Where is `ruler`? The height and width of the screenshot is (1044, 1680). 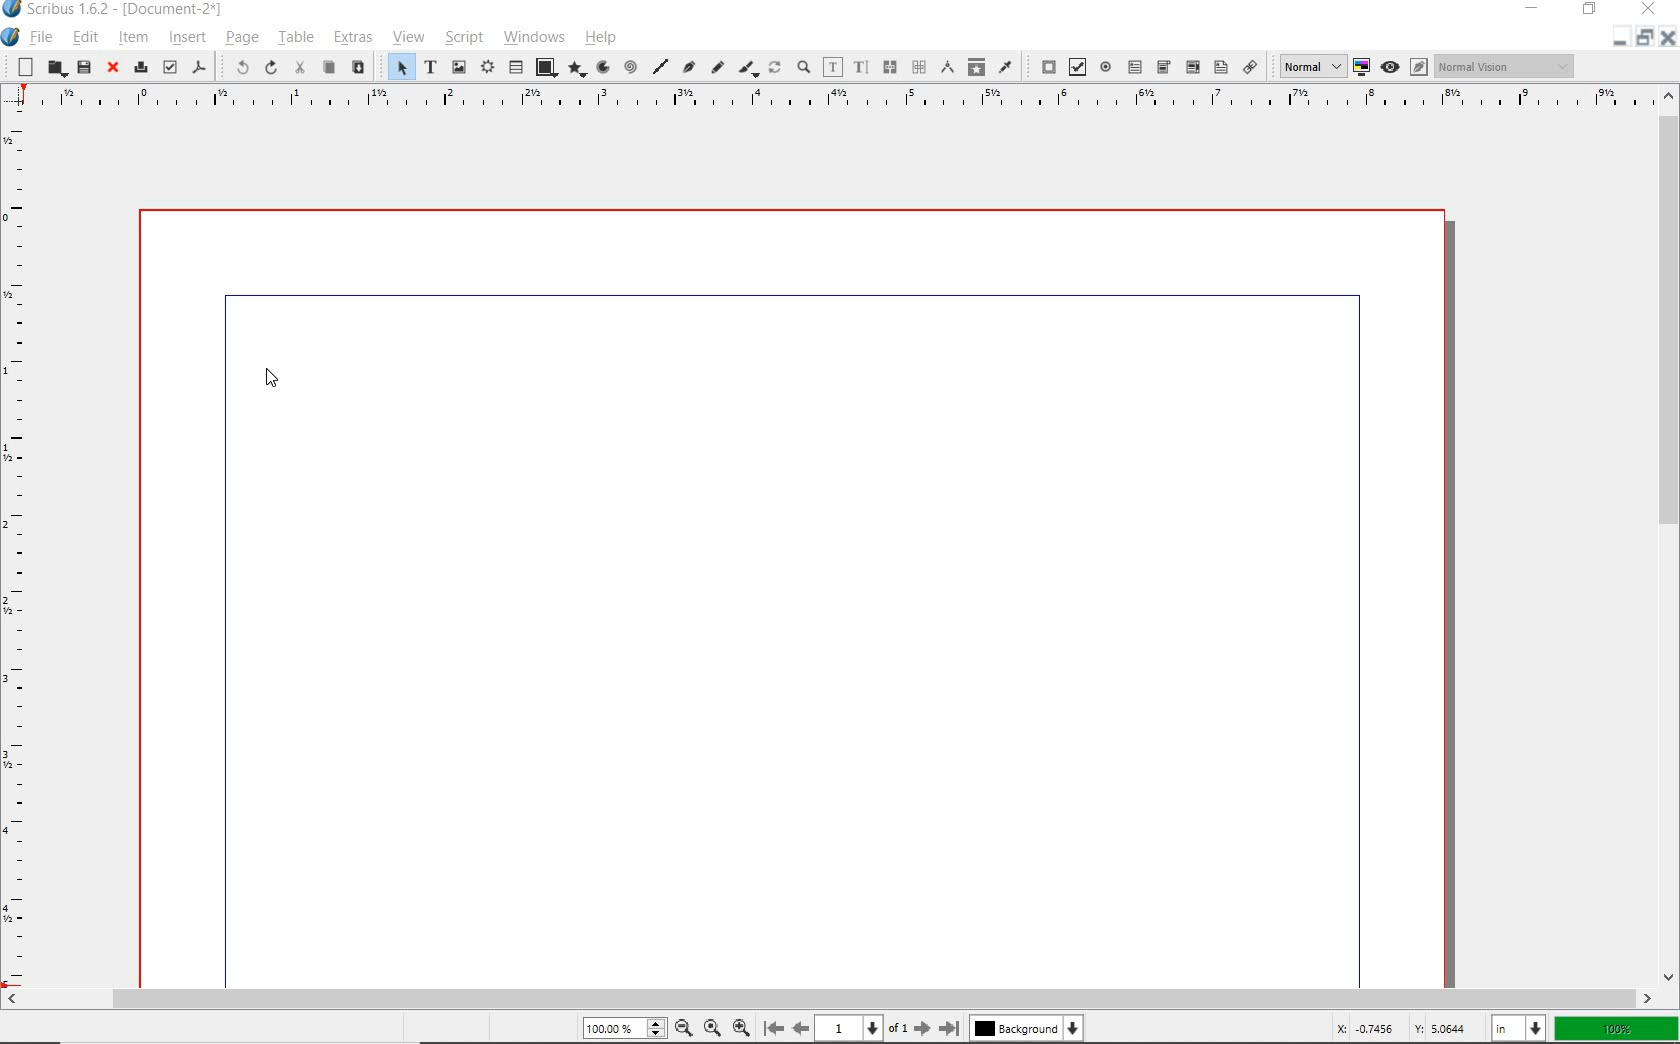
ruler is located at coordinates (14, 549).